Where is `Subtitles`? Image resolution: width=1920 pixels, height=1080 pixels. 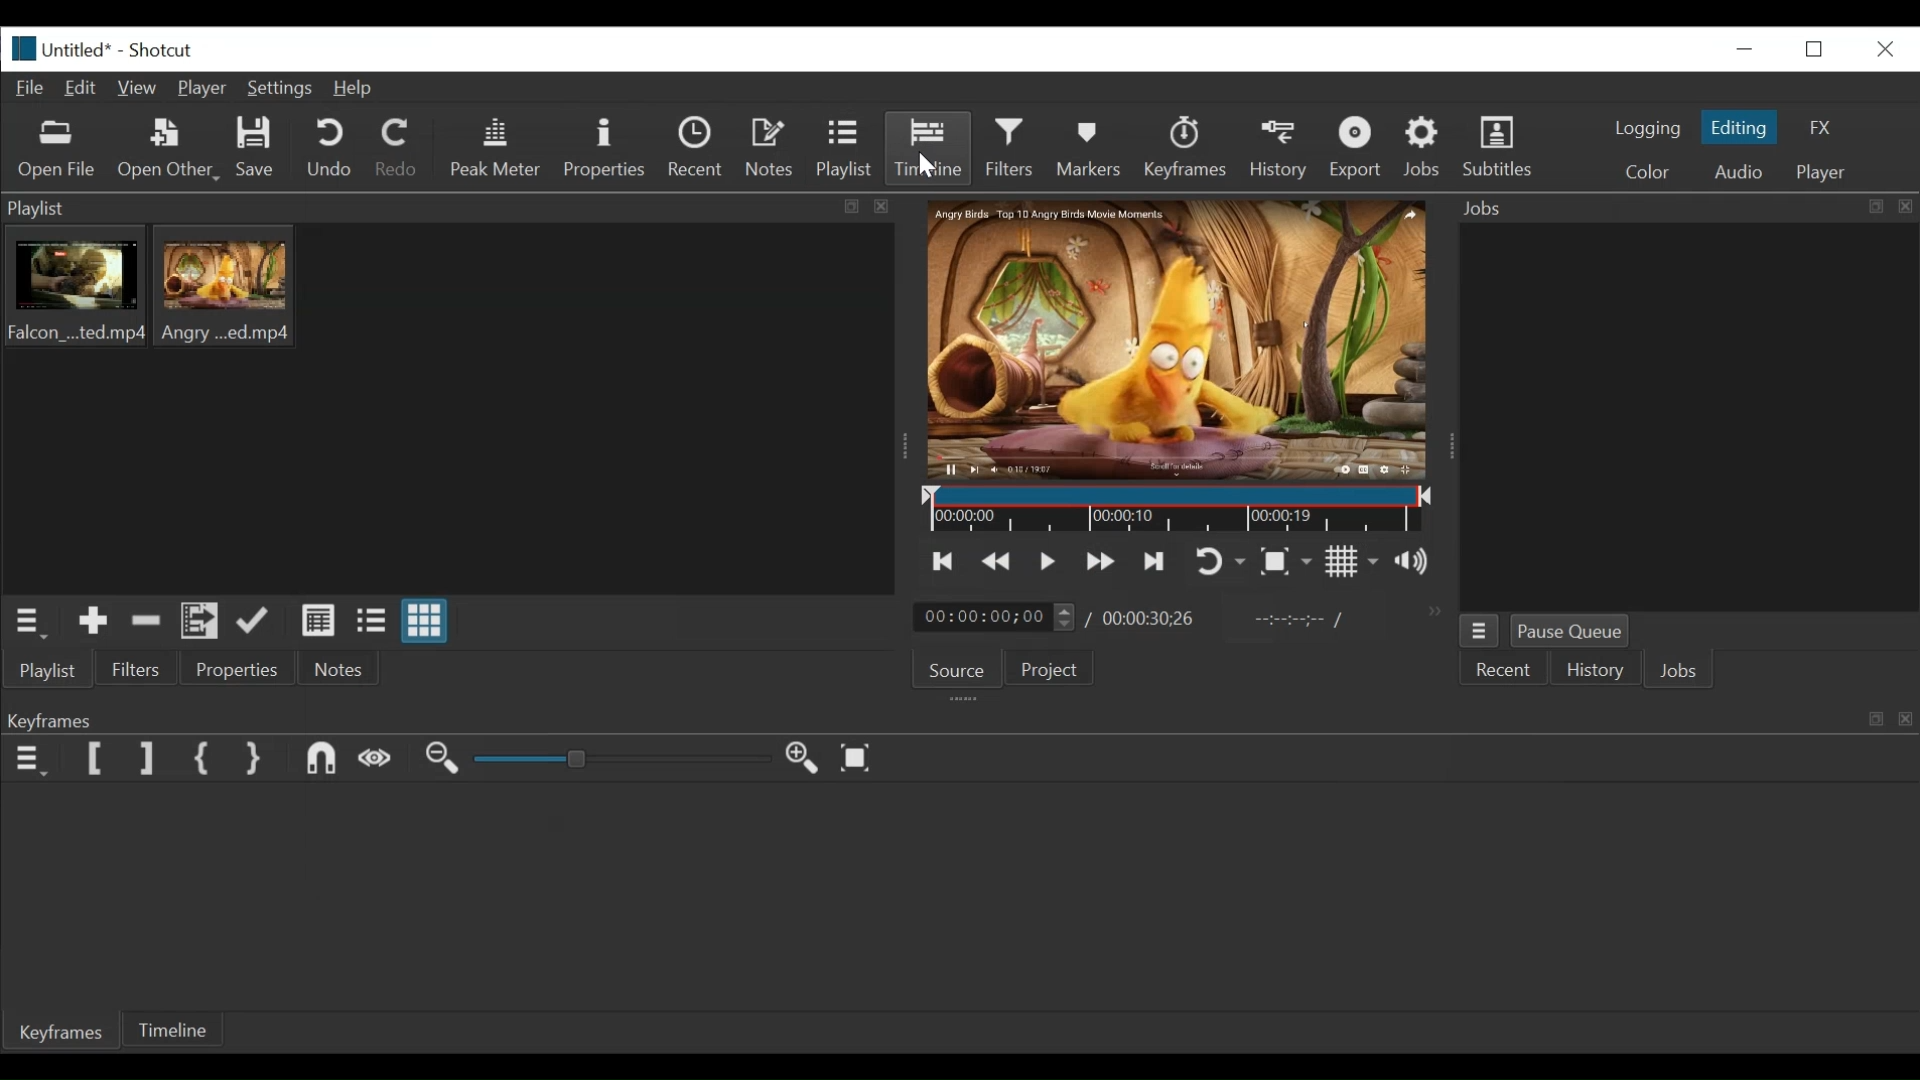
Subtitles is located at coordinates (1498, 147).